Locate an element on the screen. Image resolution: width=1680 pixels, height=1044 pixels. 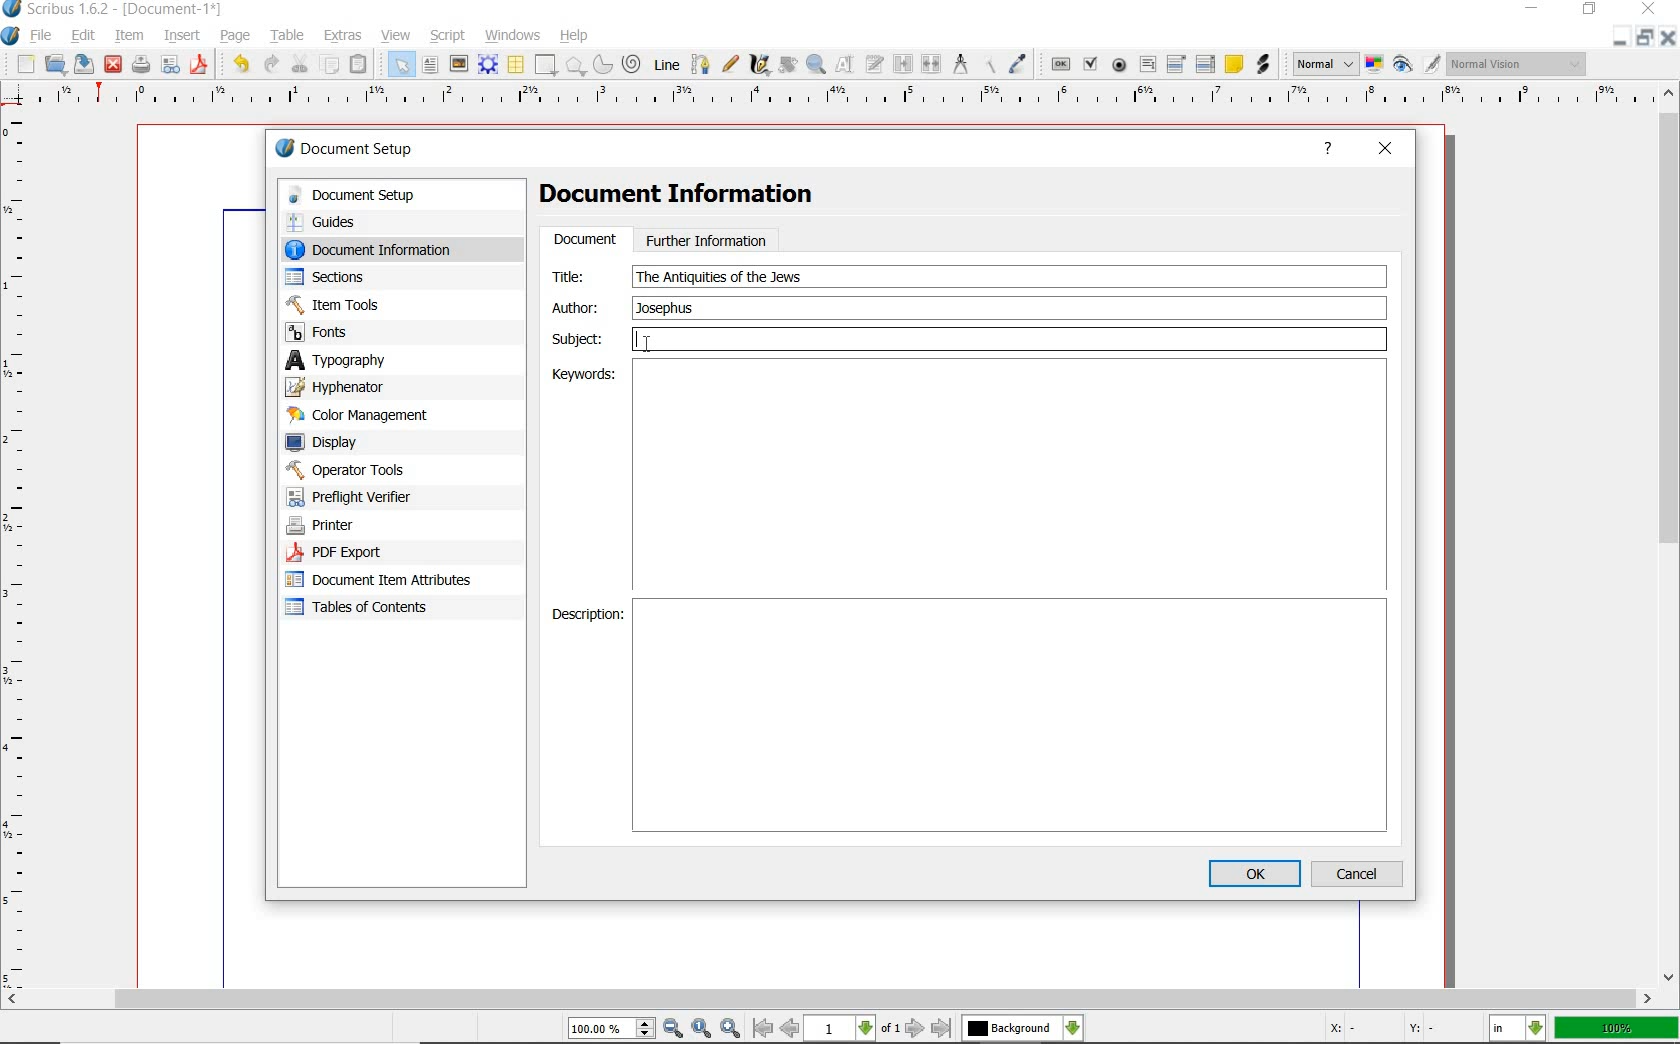
shape is located at coordinates (546, 64).